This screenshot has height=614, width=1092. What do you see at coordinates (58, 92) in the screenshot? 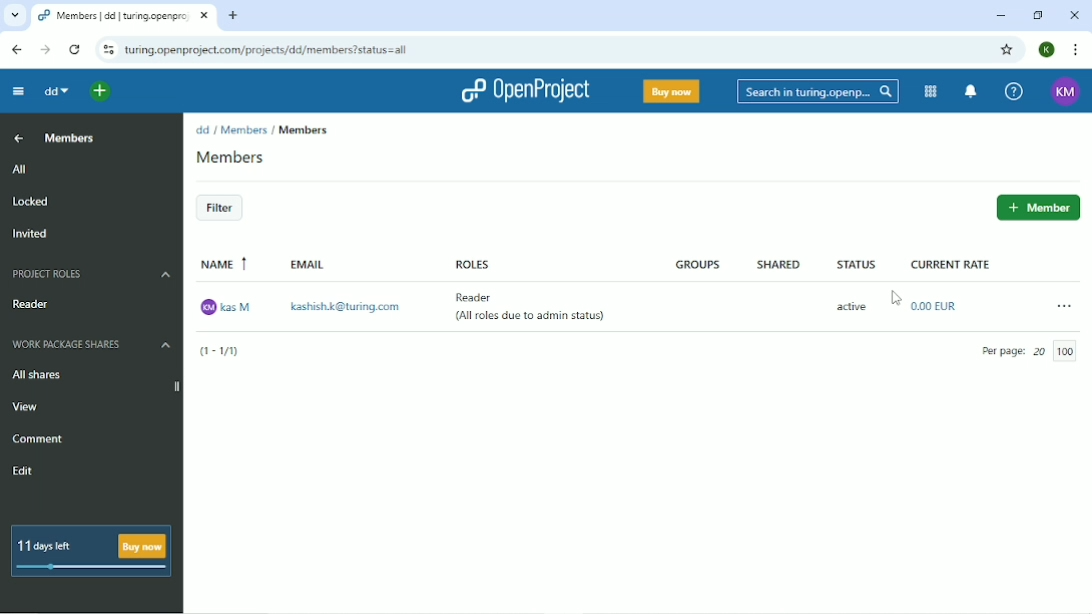
I see `dd` at bounding box center [58, 92].